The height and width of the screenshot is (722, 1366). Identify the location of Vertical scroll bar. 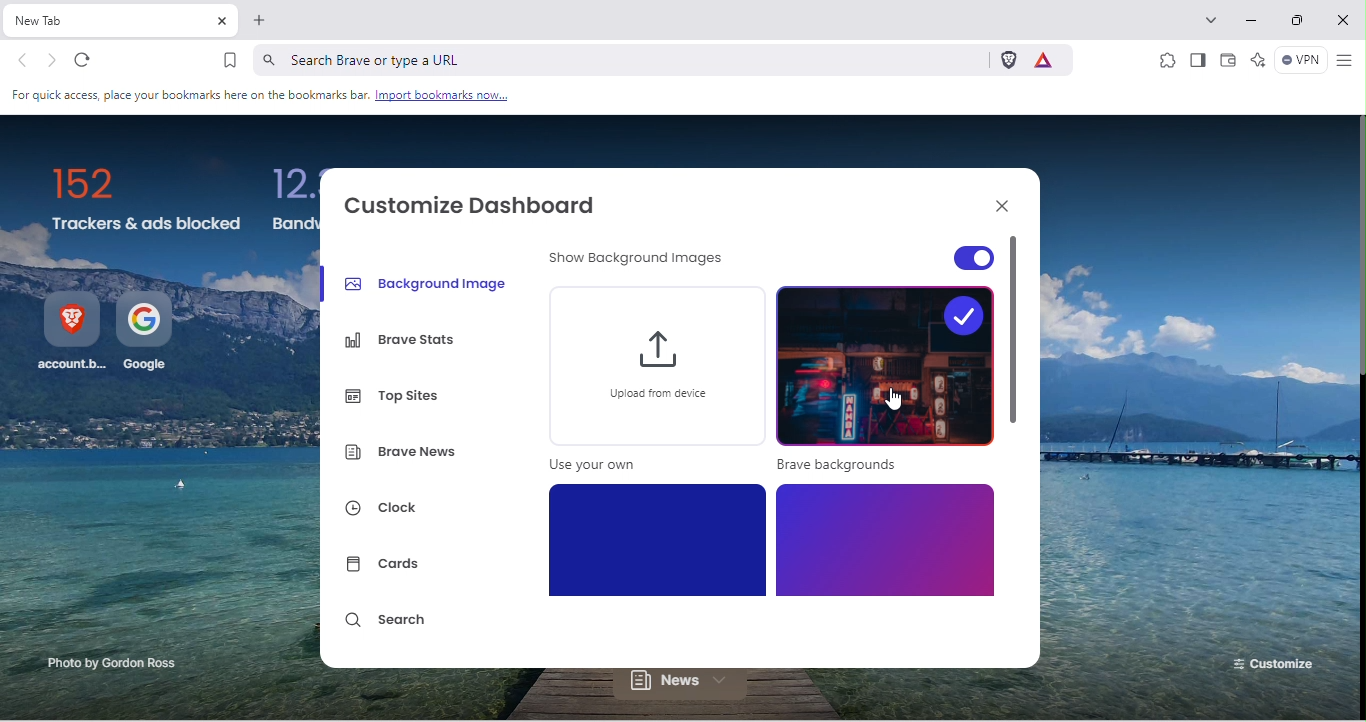
(1357, 247).